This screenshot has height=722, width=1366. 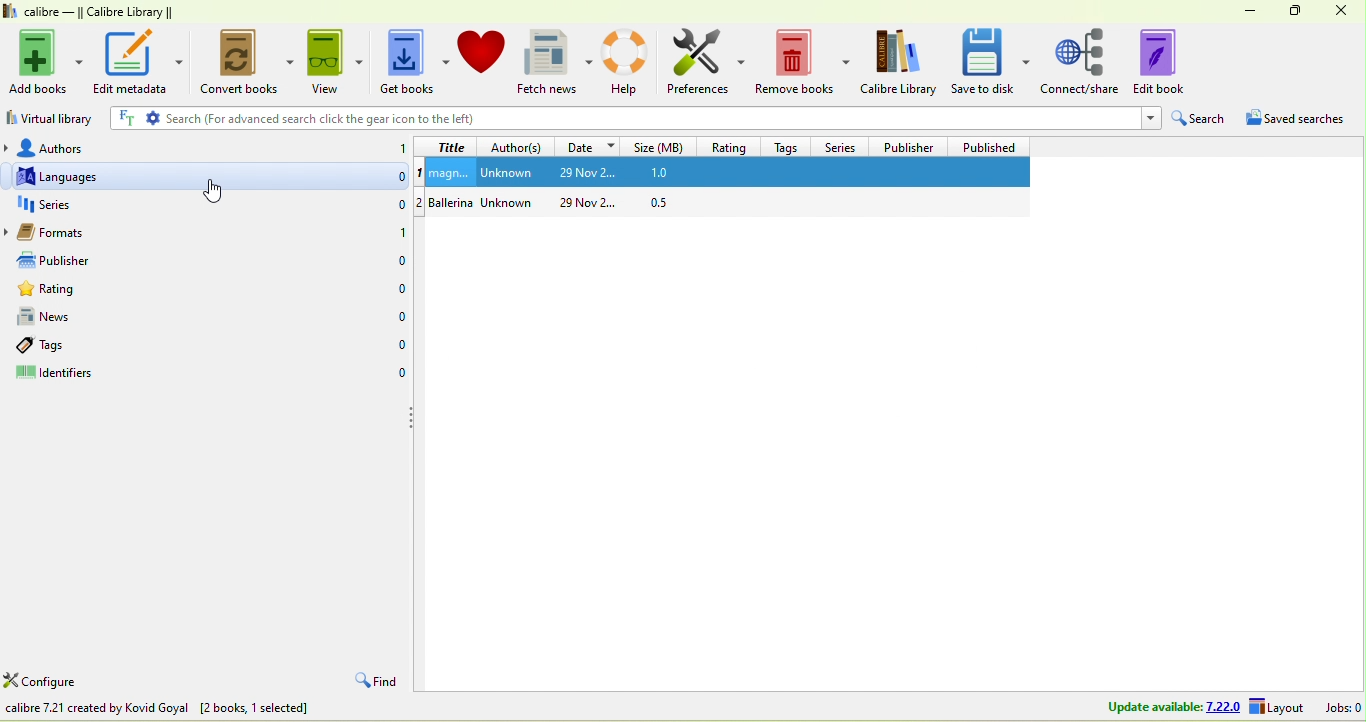 What do you see at coordinates (742, 203) in the screenshot?
I see `ballerina unknown  29 nov  0.5` at bounding box center [742, 203].